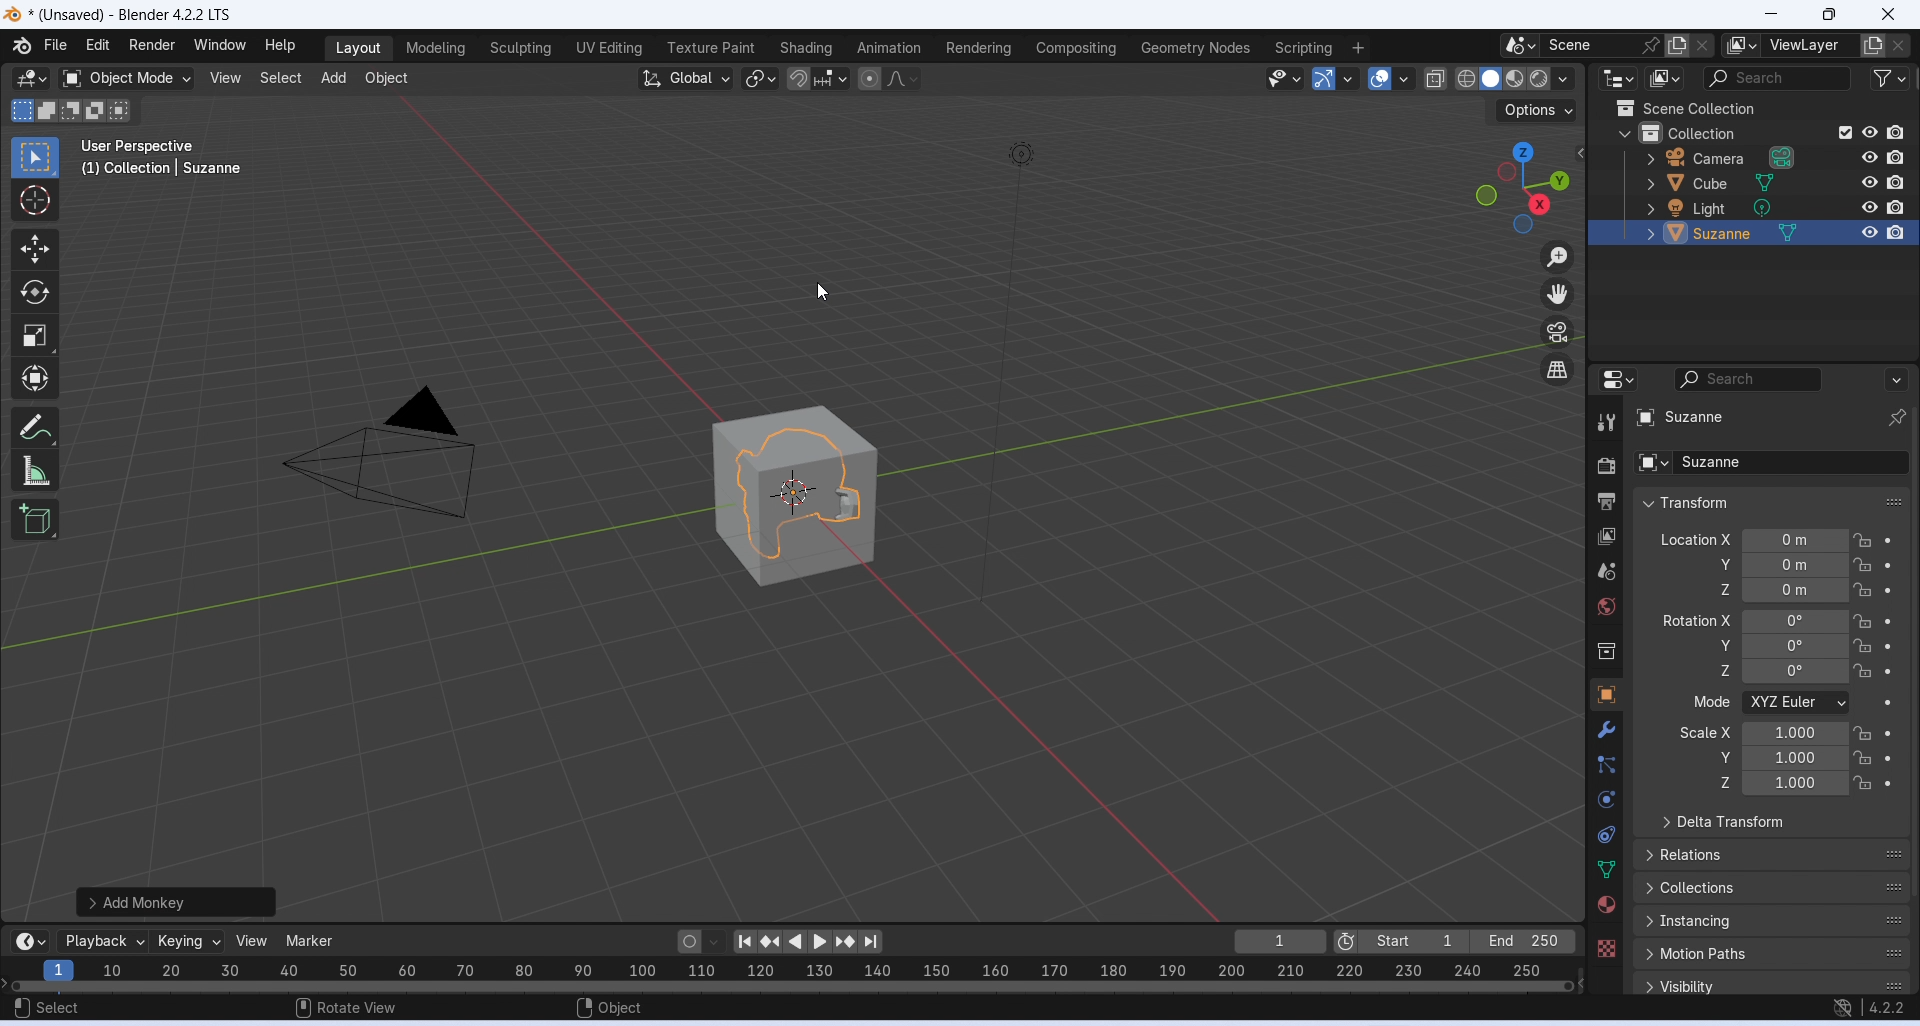  I want to click on filter, so click(1889, 77).